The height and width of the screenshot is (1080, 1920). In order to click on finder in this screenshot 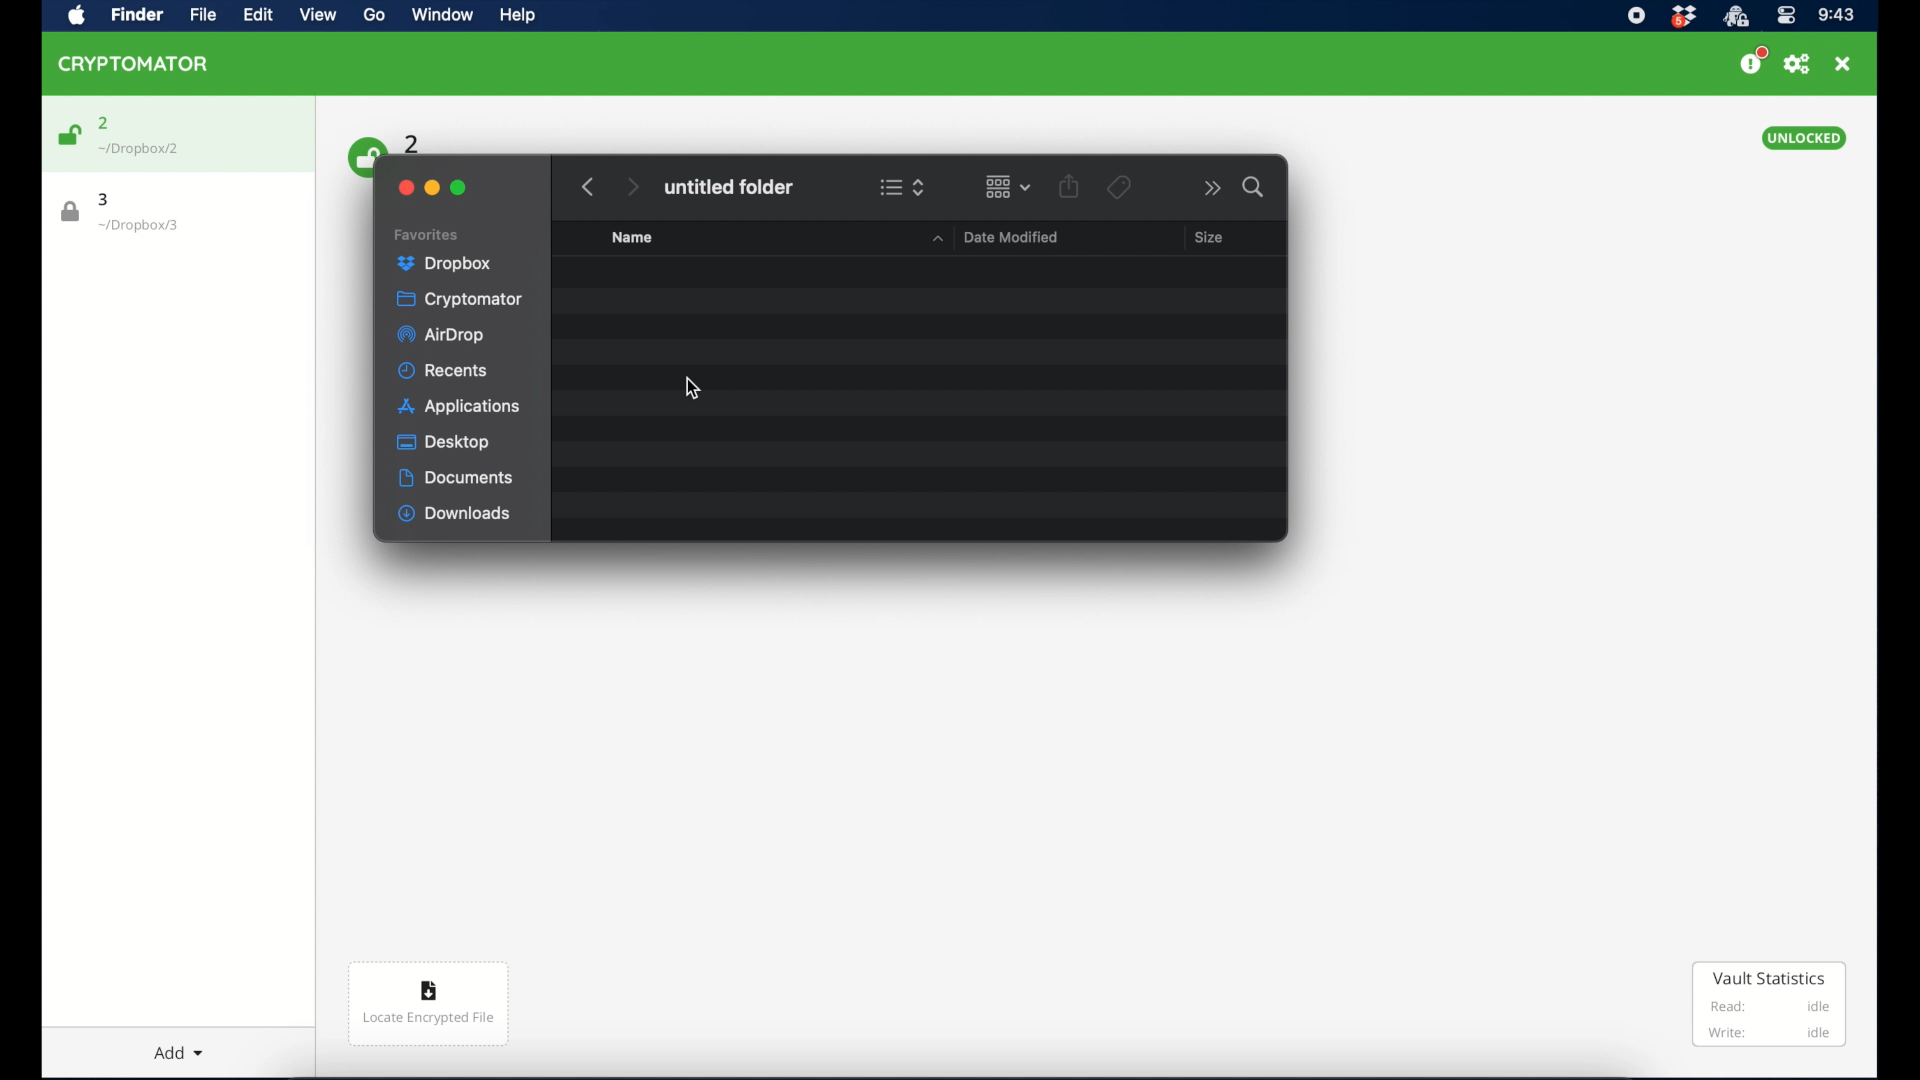, I will do `click(134, 14)`.